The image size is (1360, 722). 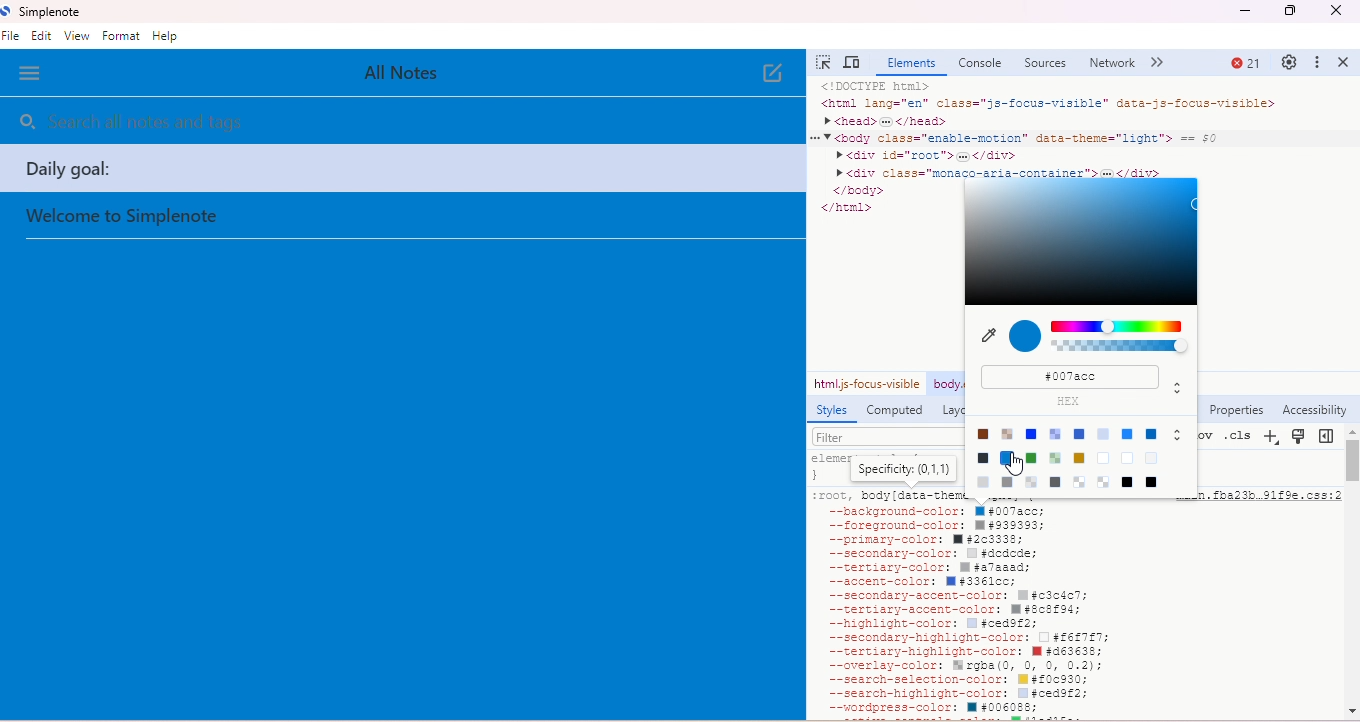 I want to click on vertical scroll bar, so click(x=1352, y=458).